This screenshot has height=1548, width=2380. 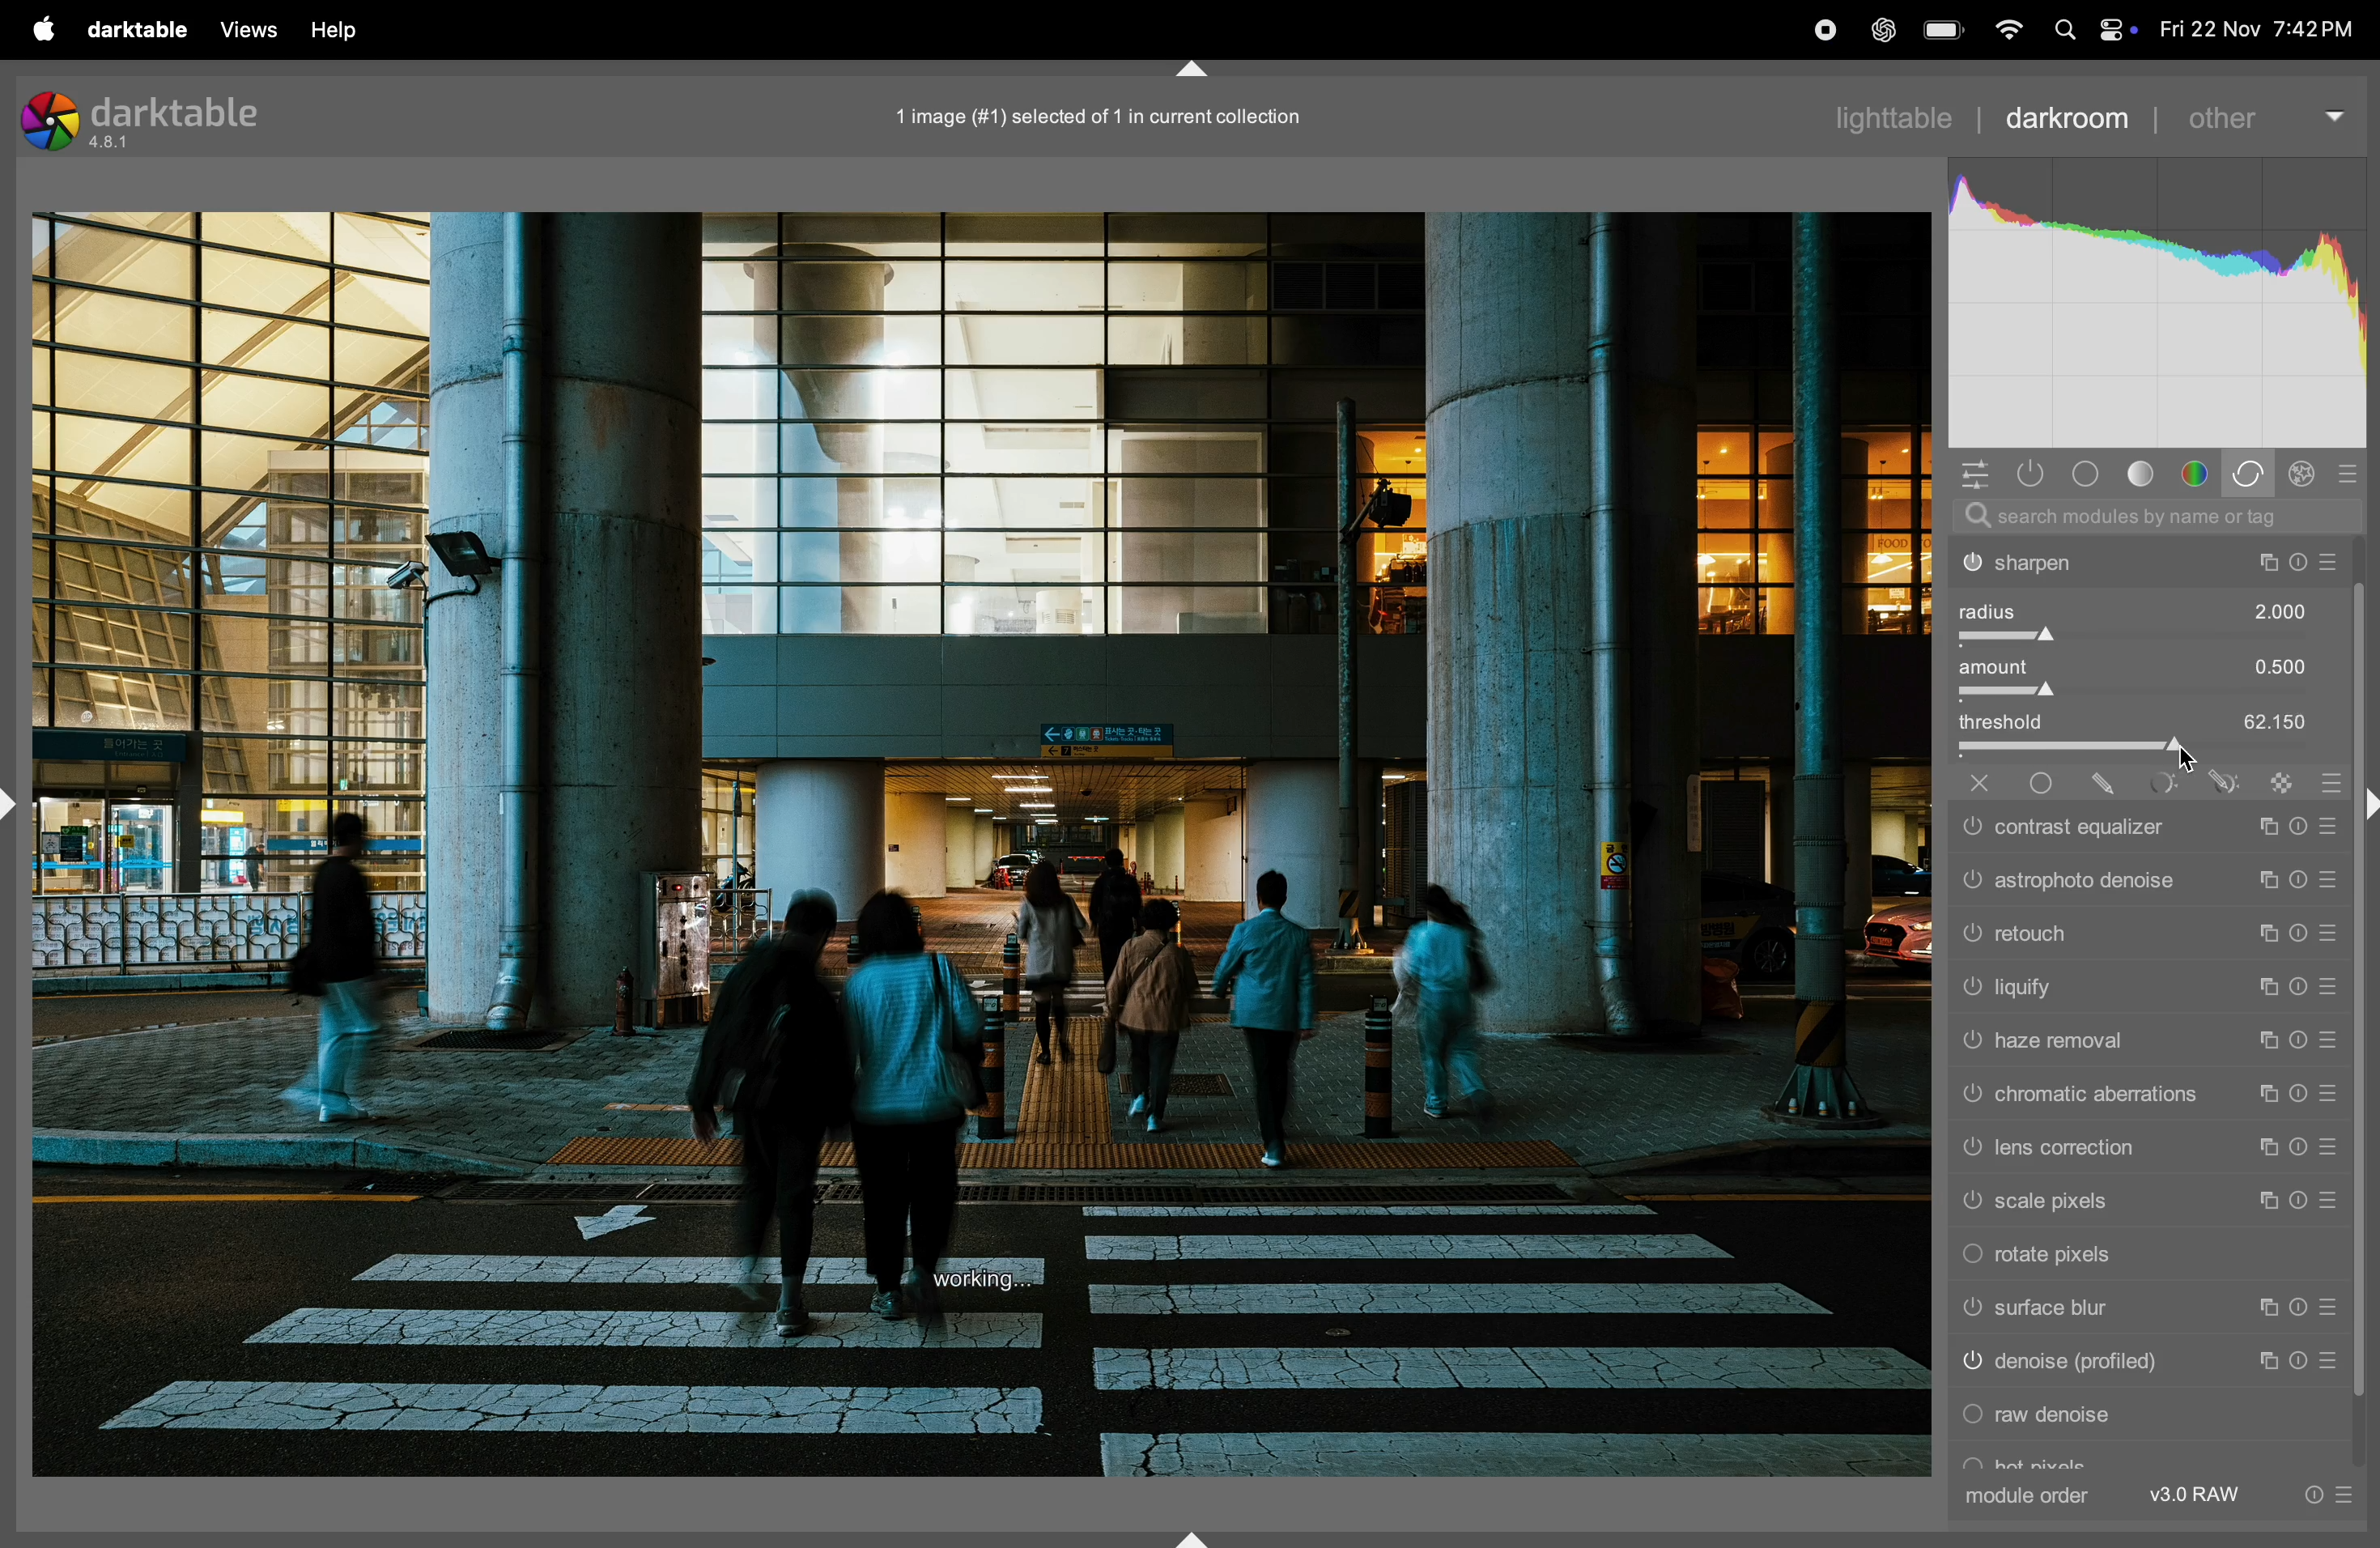 What do you see at coordinates (1945, 29) in the screenshot?
I see `battery` at bounding box center [1945, 29].